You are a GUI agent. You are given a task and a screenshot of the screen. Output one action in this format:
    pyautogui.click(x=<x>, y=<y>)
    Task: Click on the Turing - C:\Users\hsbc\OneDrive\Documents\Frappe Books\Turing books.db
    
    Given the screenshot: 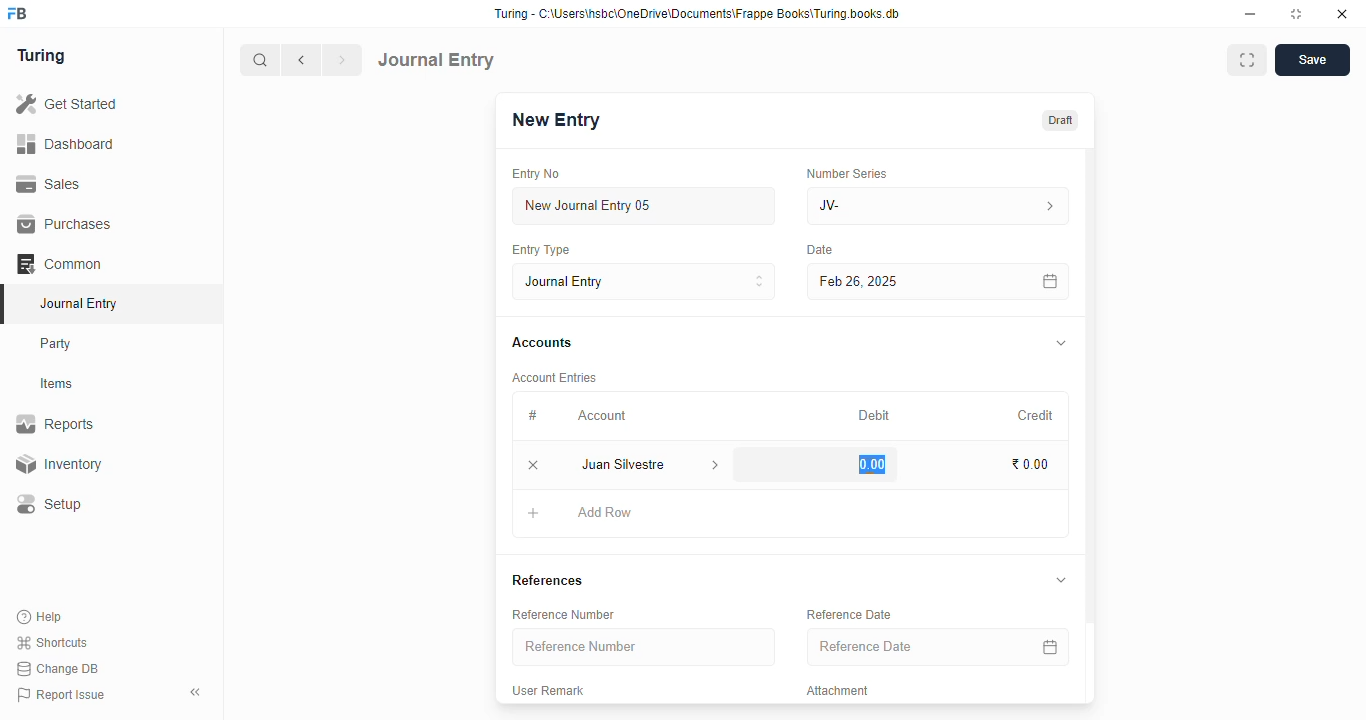 What is the action you would take?
    pyautogui.click(x=696, y=14)
    